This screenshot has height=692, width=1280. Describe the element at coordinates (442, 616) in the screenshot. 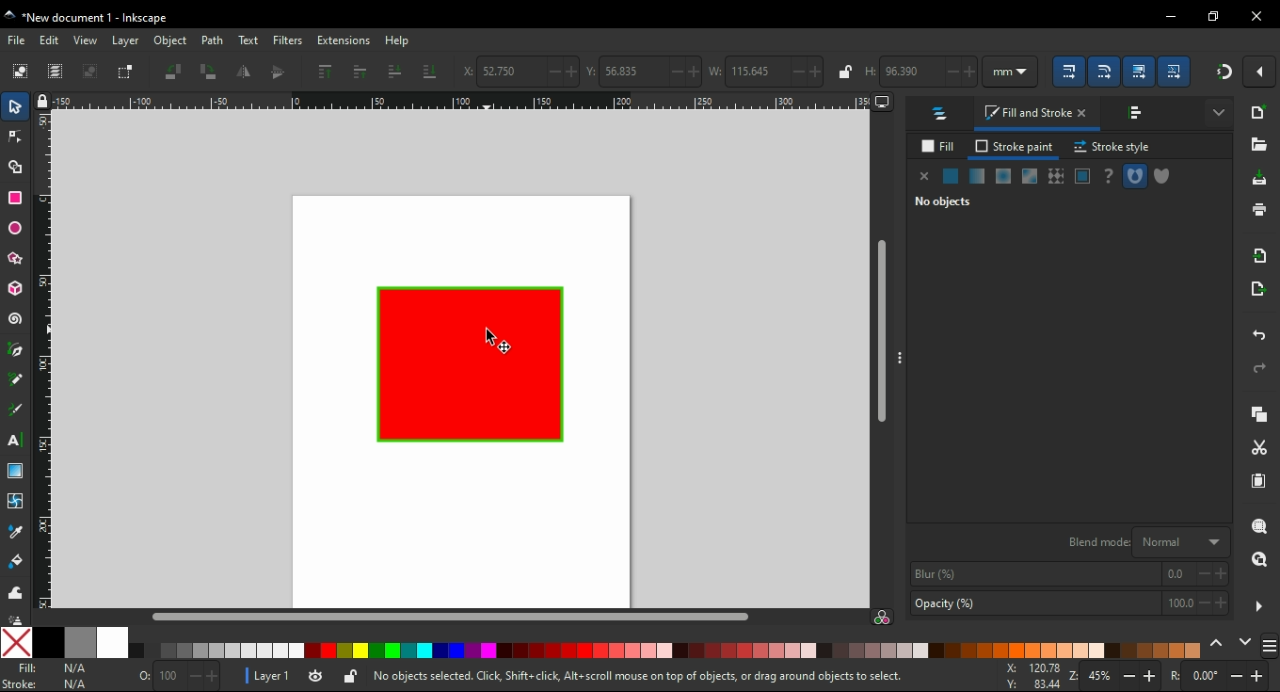

I see `scroll bar` at that location.